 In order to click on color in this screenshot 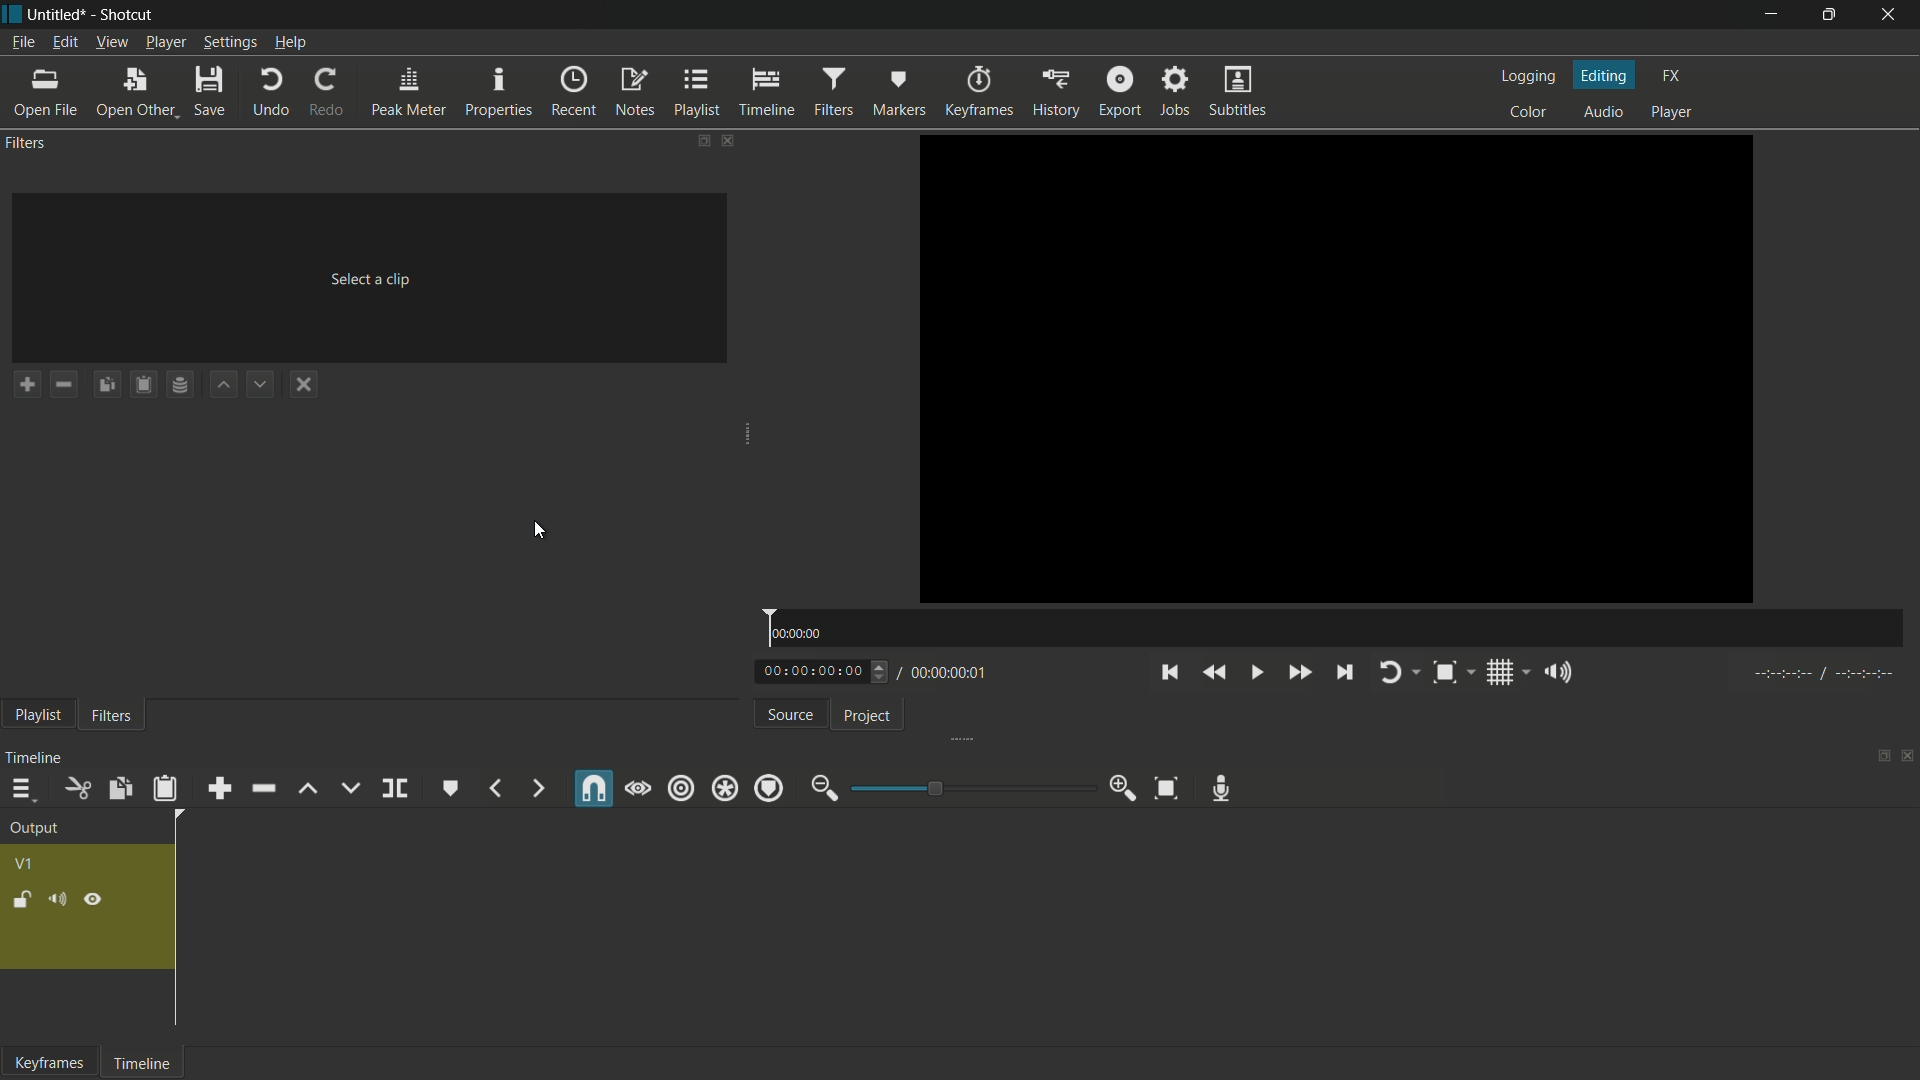, I will do `click(1528, 112)`.